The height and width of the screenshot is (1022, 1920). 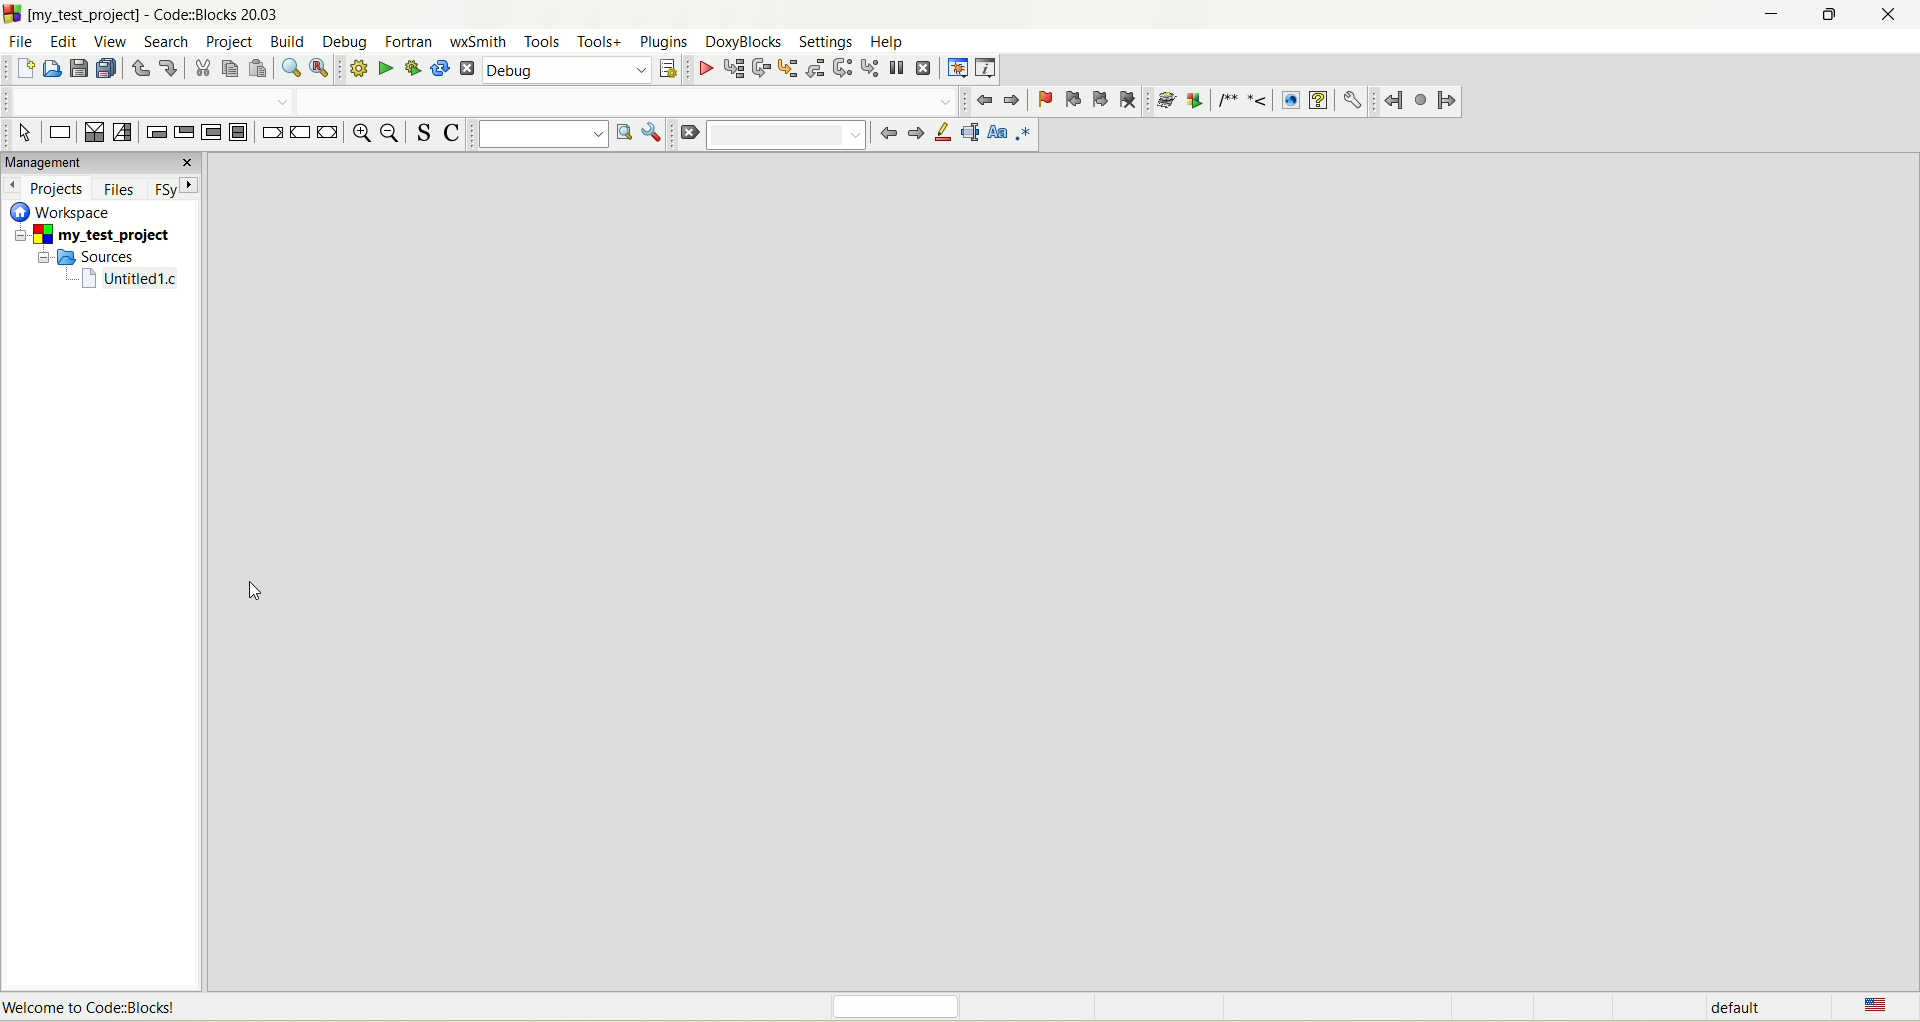 What do you see at coordinates (410, 42) in the screenshot?
I see `fortran` at bounding box center [410, 42].